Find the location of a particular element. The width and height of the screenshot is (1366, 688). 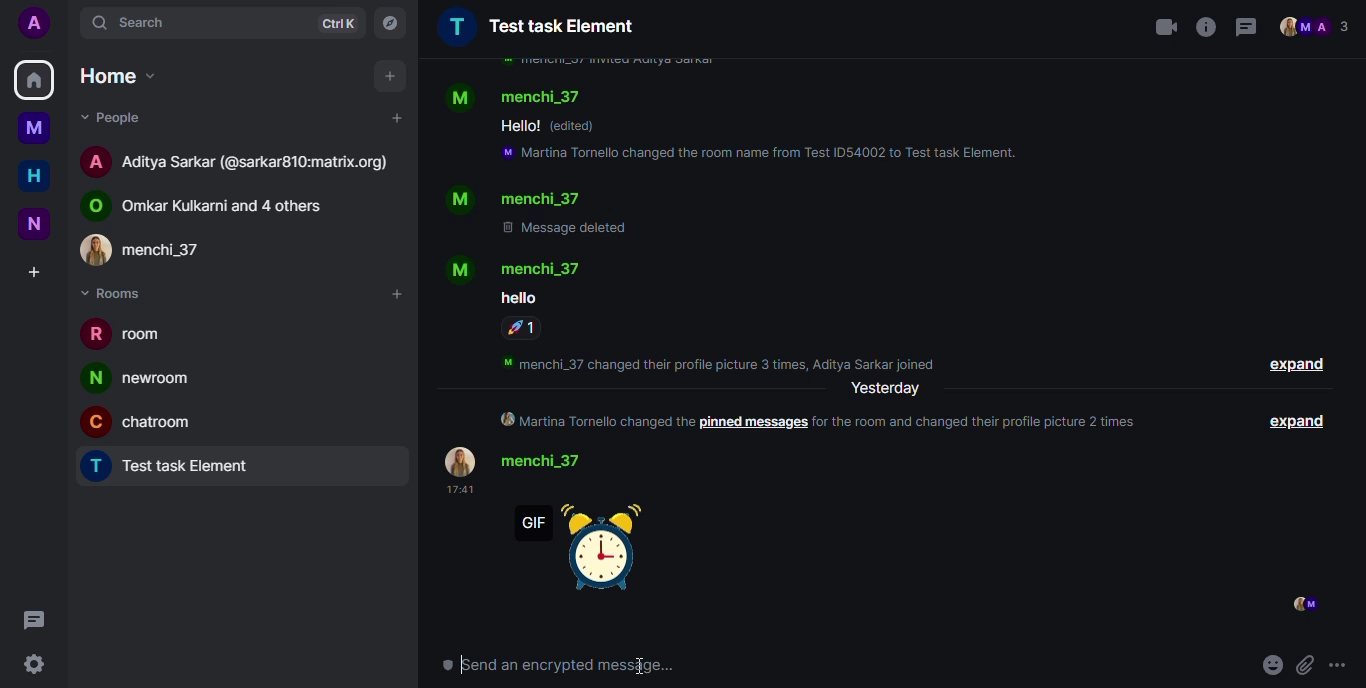

explore rooms is located at coordinates (389, 22).